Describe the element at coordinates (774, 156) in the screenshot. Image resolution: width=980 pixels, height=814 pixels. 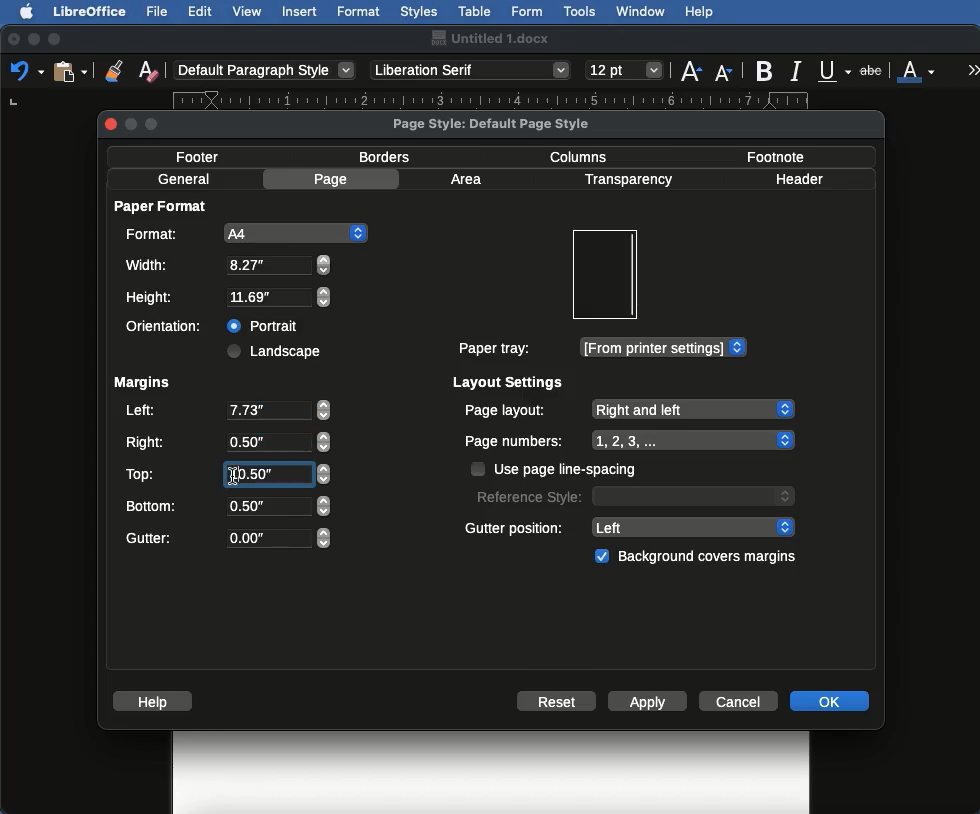
I see `Footnote` at that location.